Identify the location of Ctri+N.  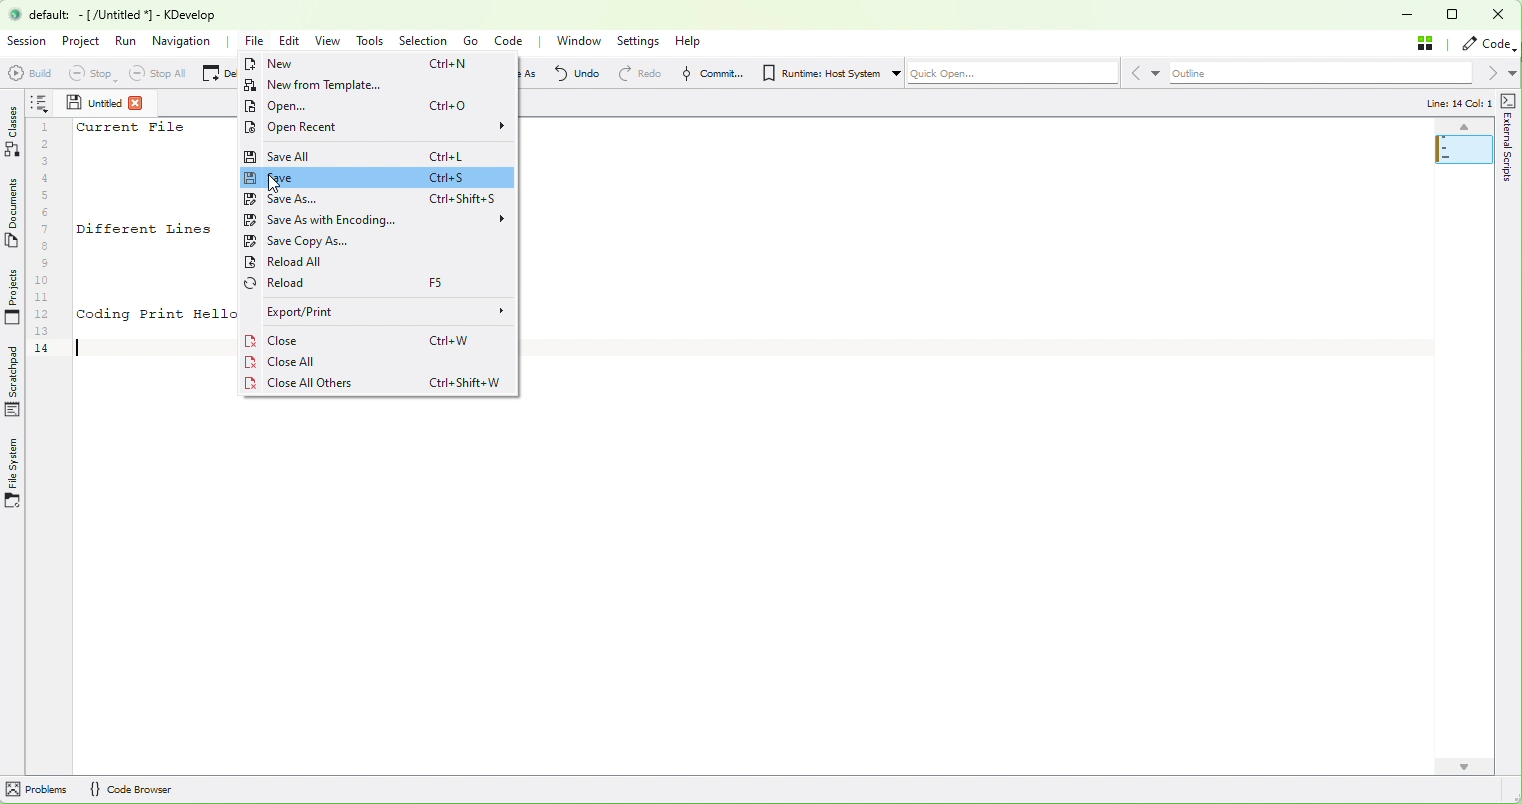
(450, 65).